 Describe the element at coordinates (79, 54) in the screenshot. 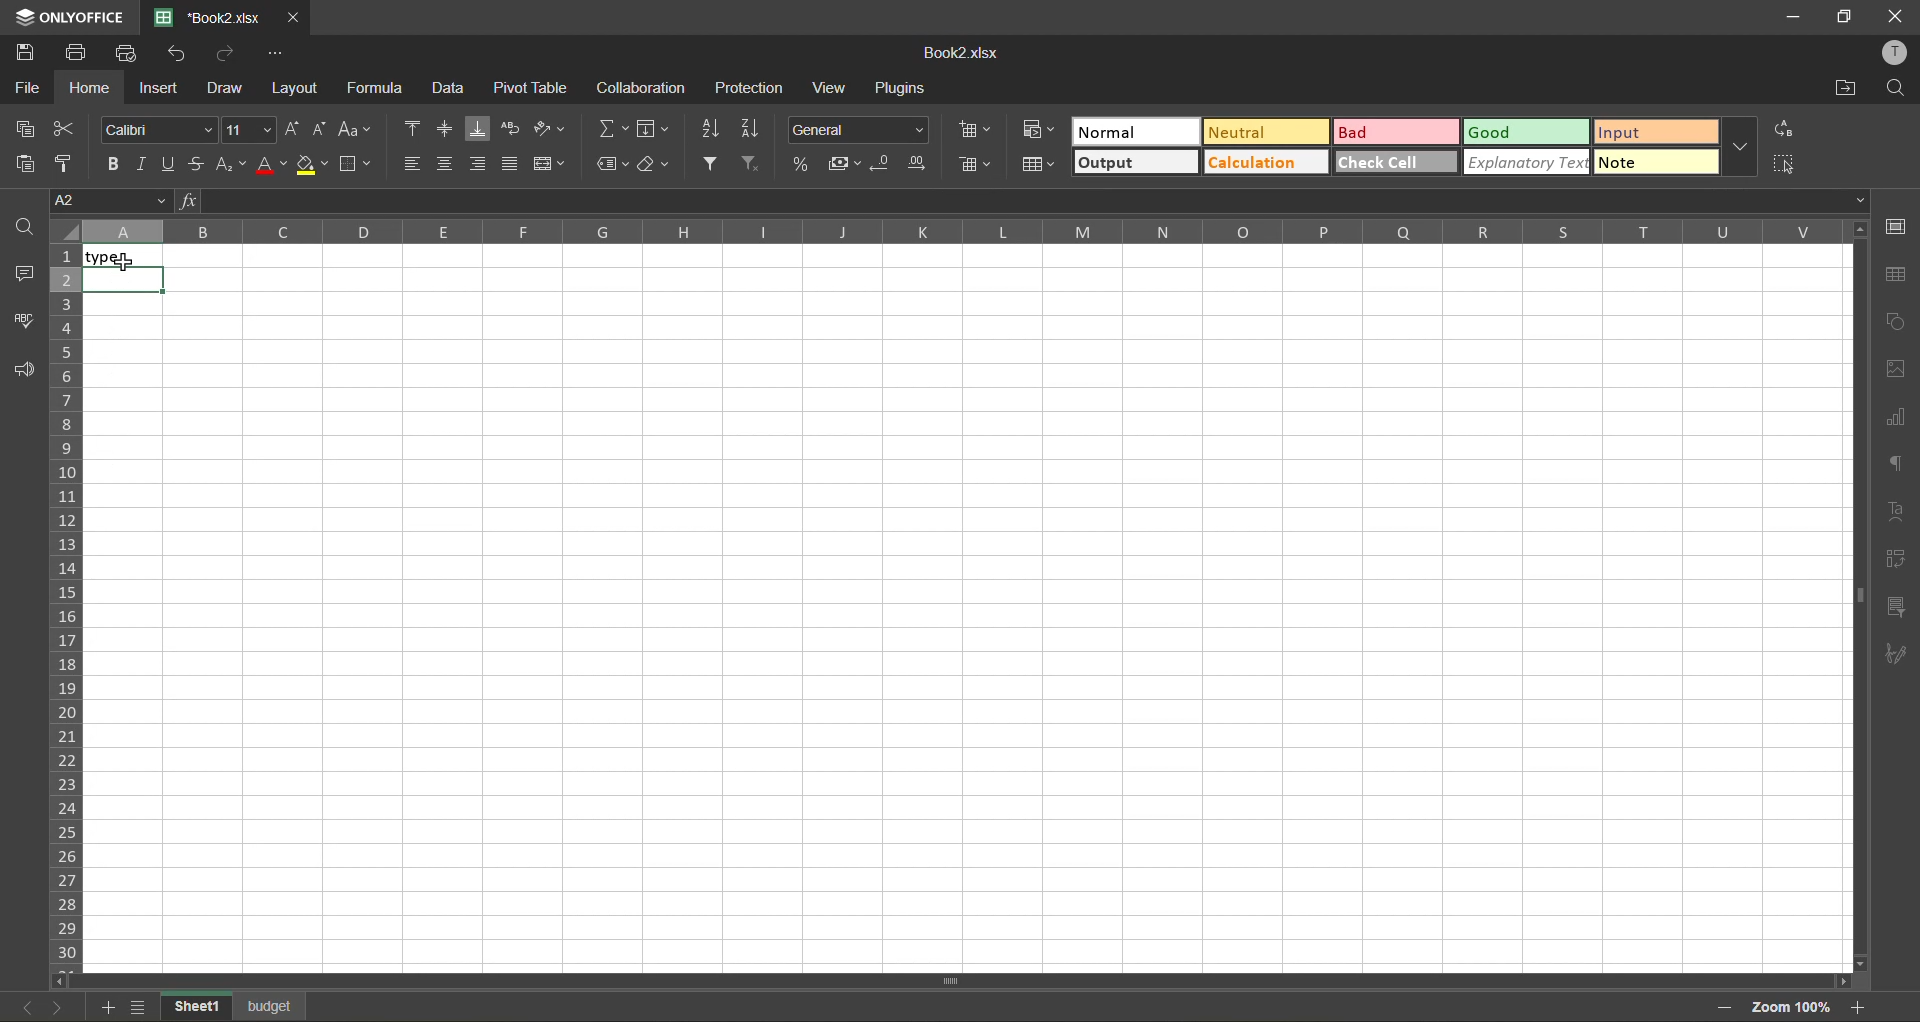

I see `print` at that location.